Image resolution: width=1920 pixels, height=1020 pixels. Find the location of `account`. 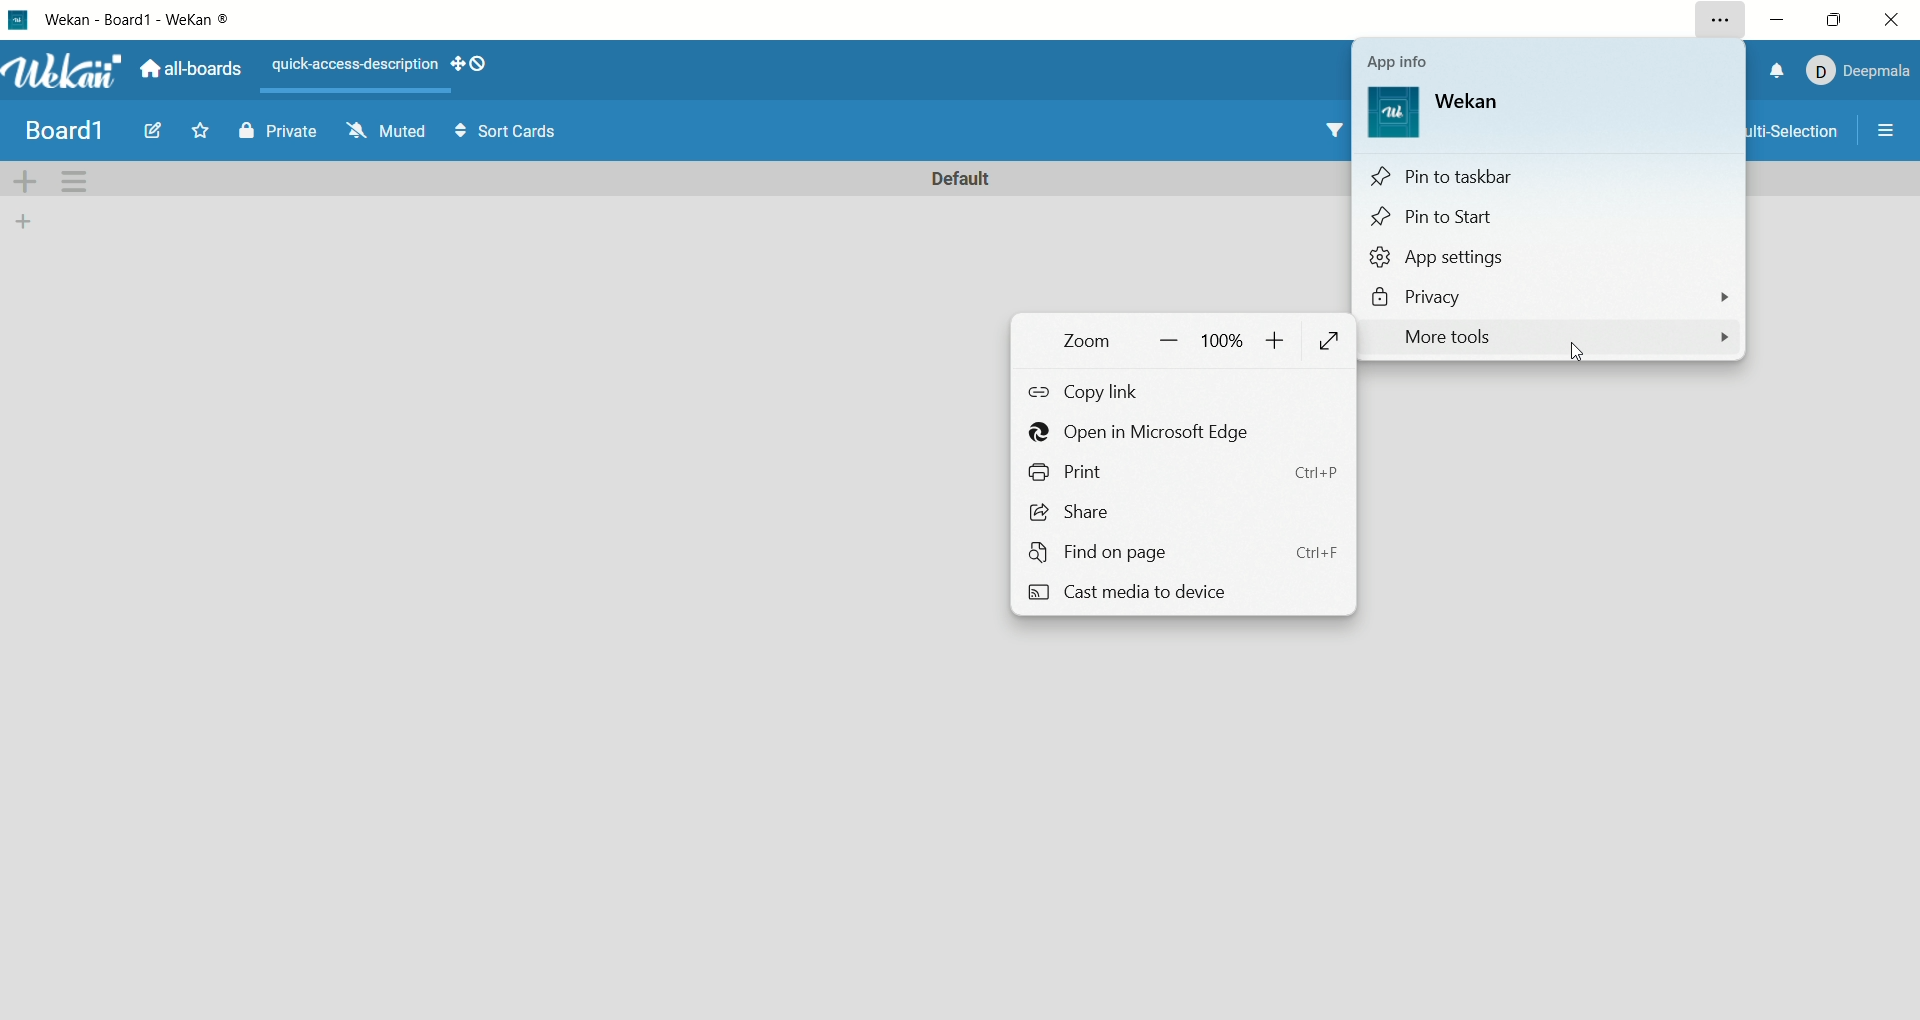

account is located at coordinates (1857, 73).